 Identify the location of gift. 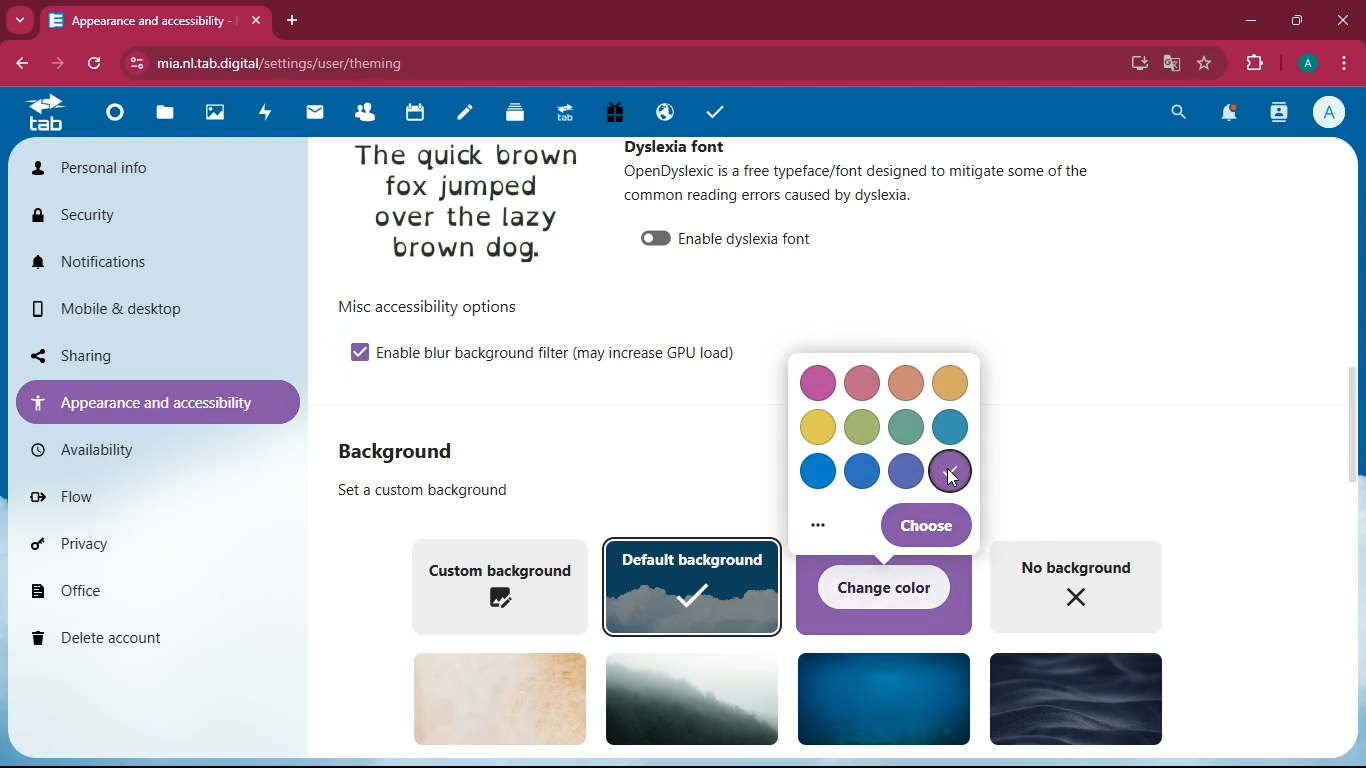
(614, 112).